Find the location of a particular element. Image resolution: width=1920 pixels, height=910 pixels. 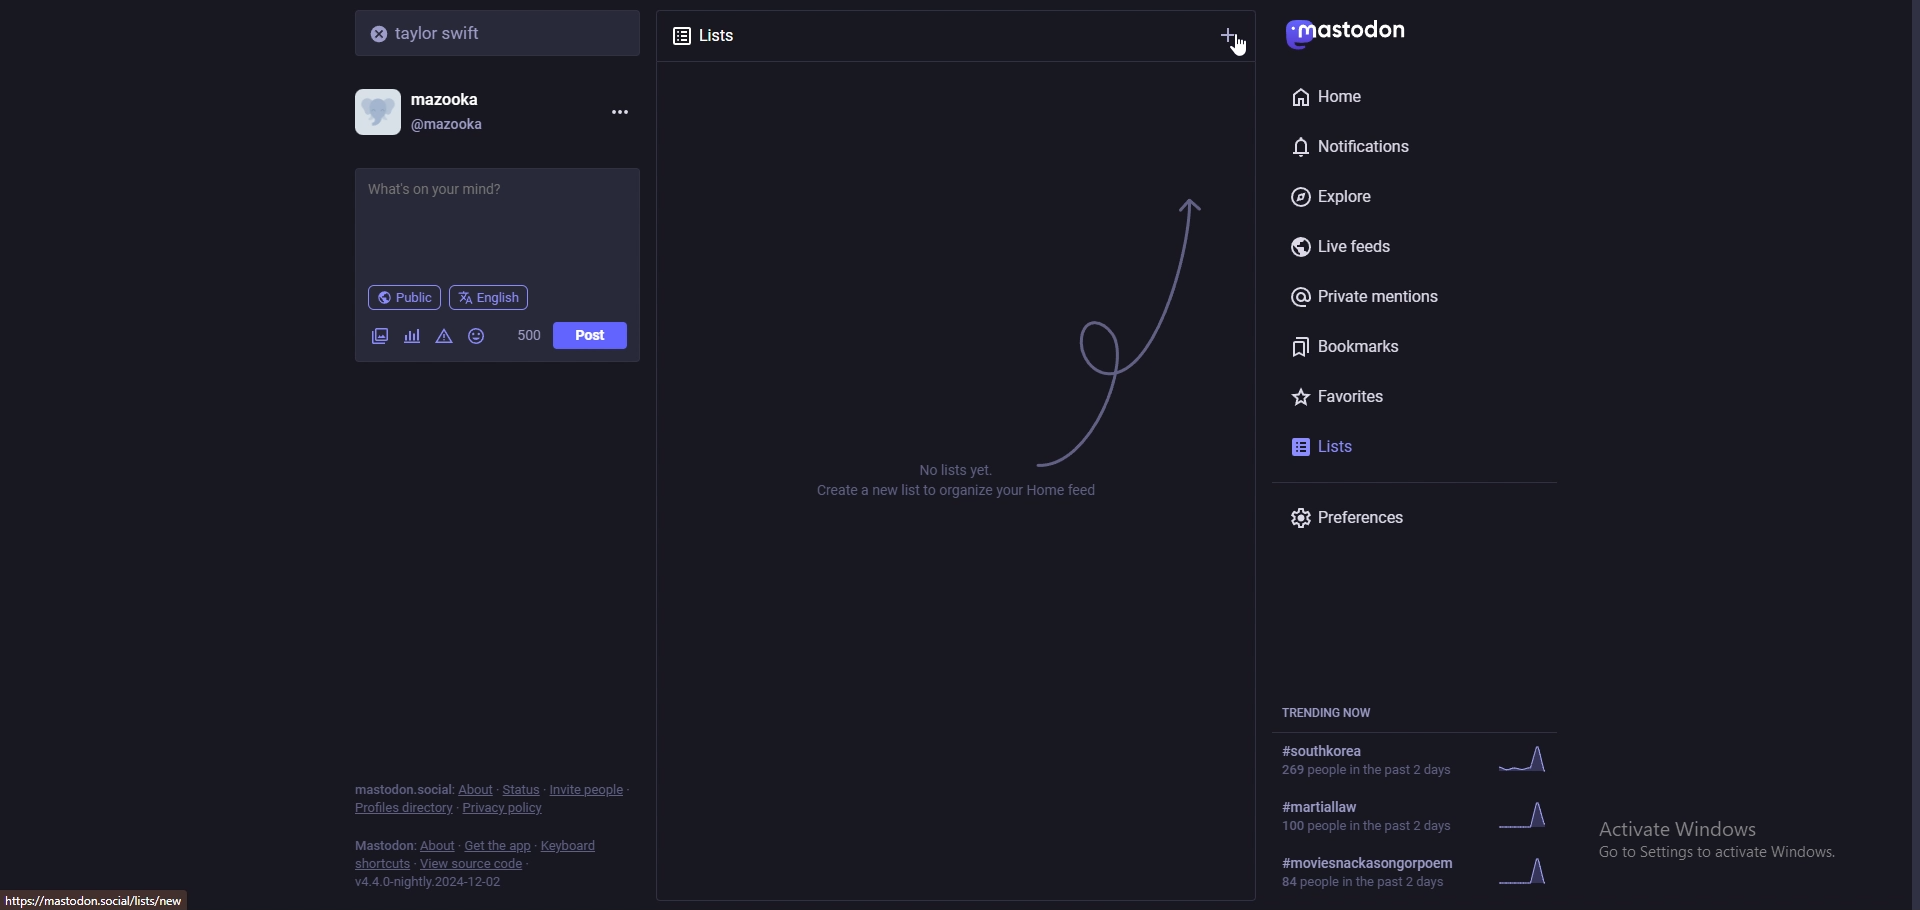

post is located at coordinates (590, 336).